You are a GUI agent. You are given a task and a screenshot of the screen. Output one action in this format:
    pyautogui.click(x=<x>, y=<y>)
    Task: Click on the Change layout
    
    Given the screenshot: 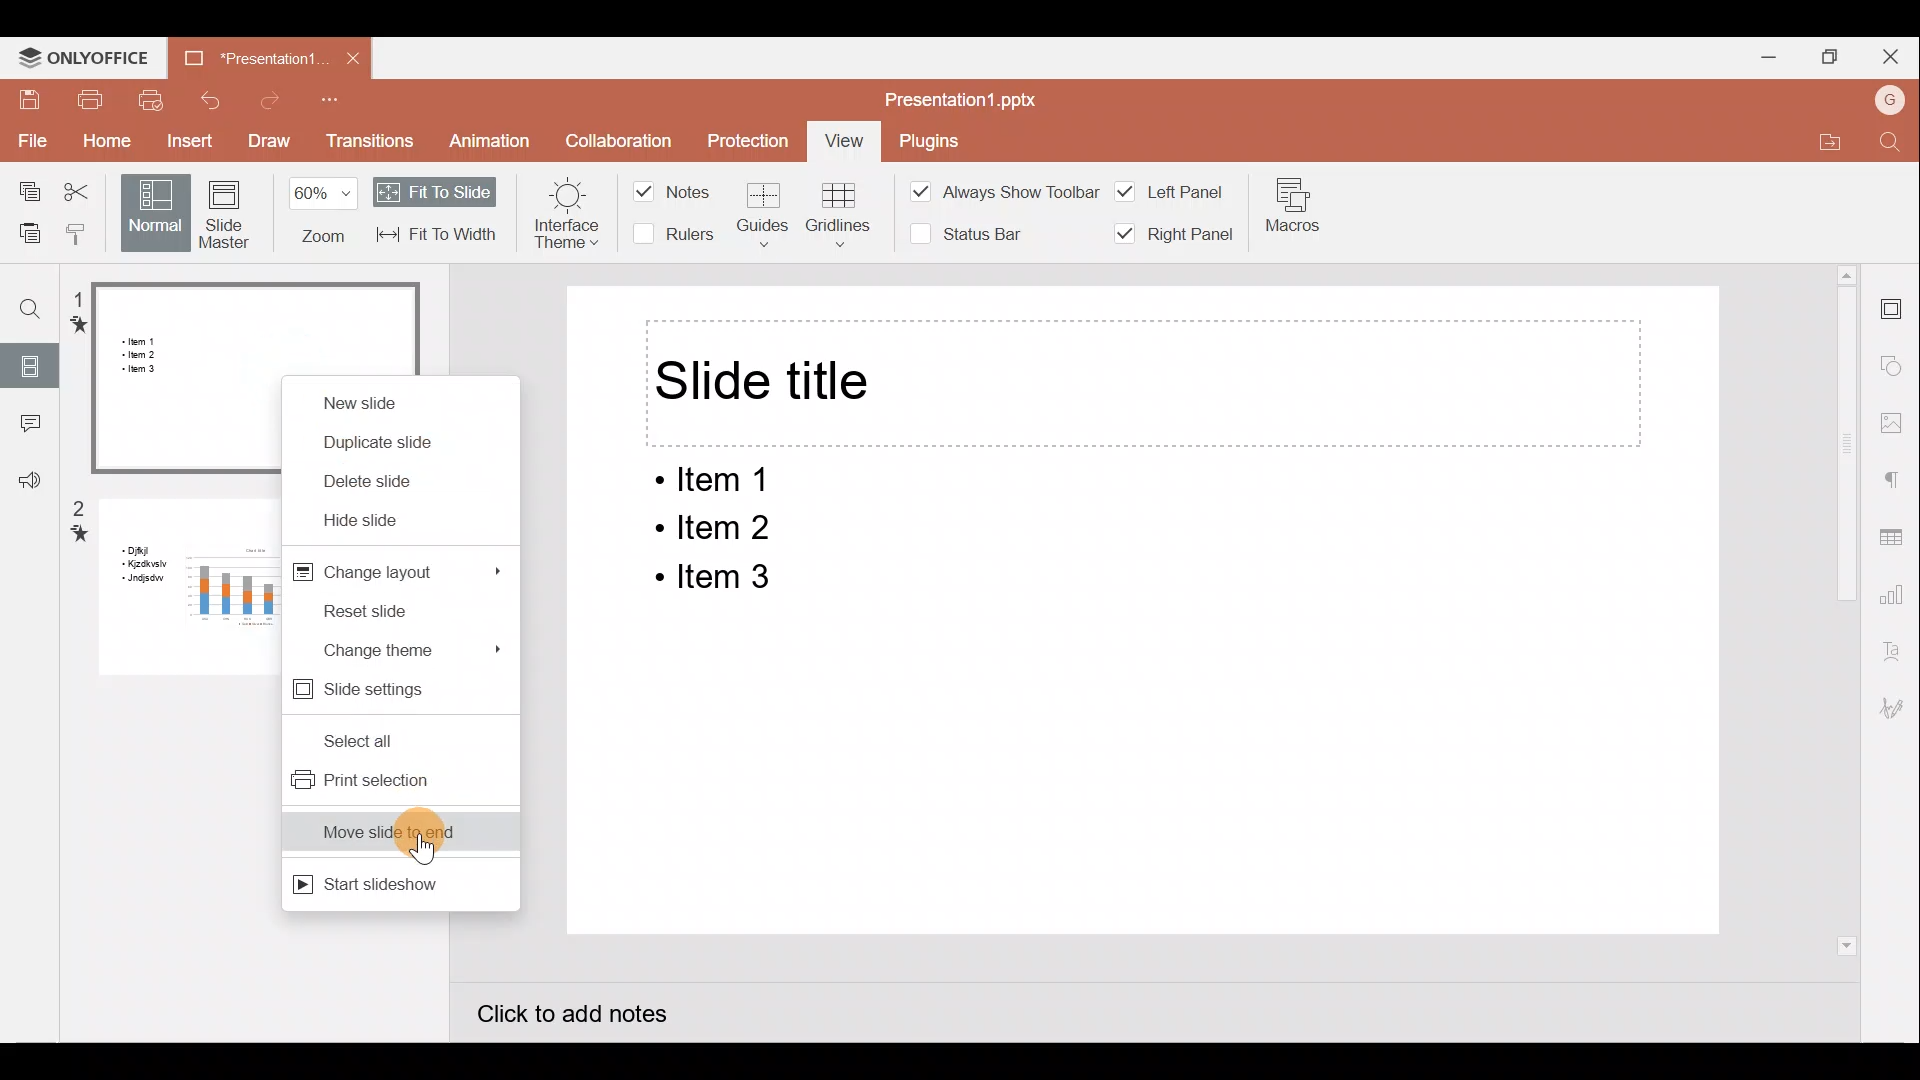 What is the action you would take?
    pyautogui.click(x=398, y=566)
    